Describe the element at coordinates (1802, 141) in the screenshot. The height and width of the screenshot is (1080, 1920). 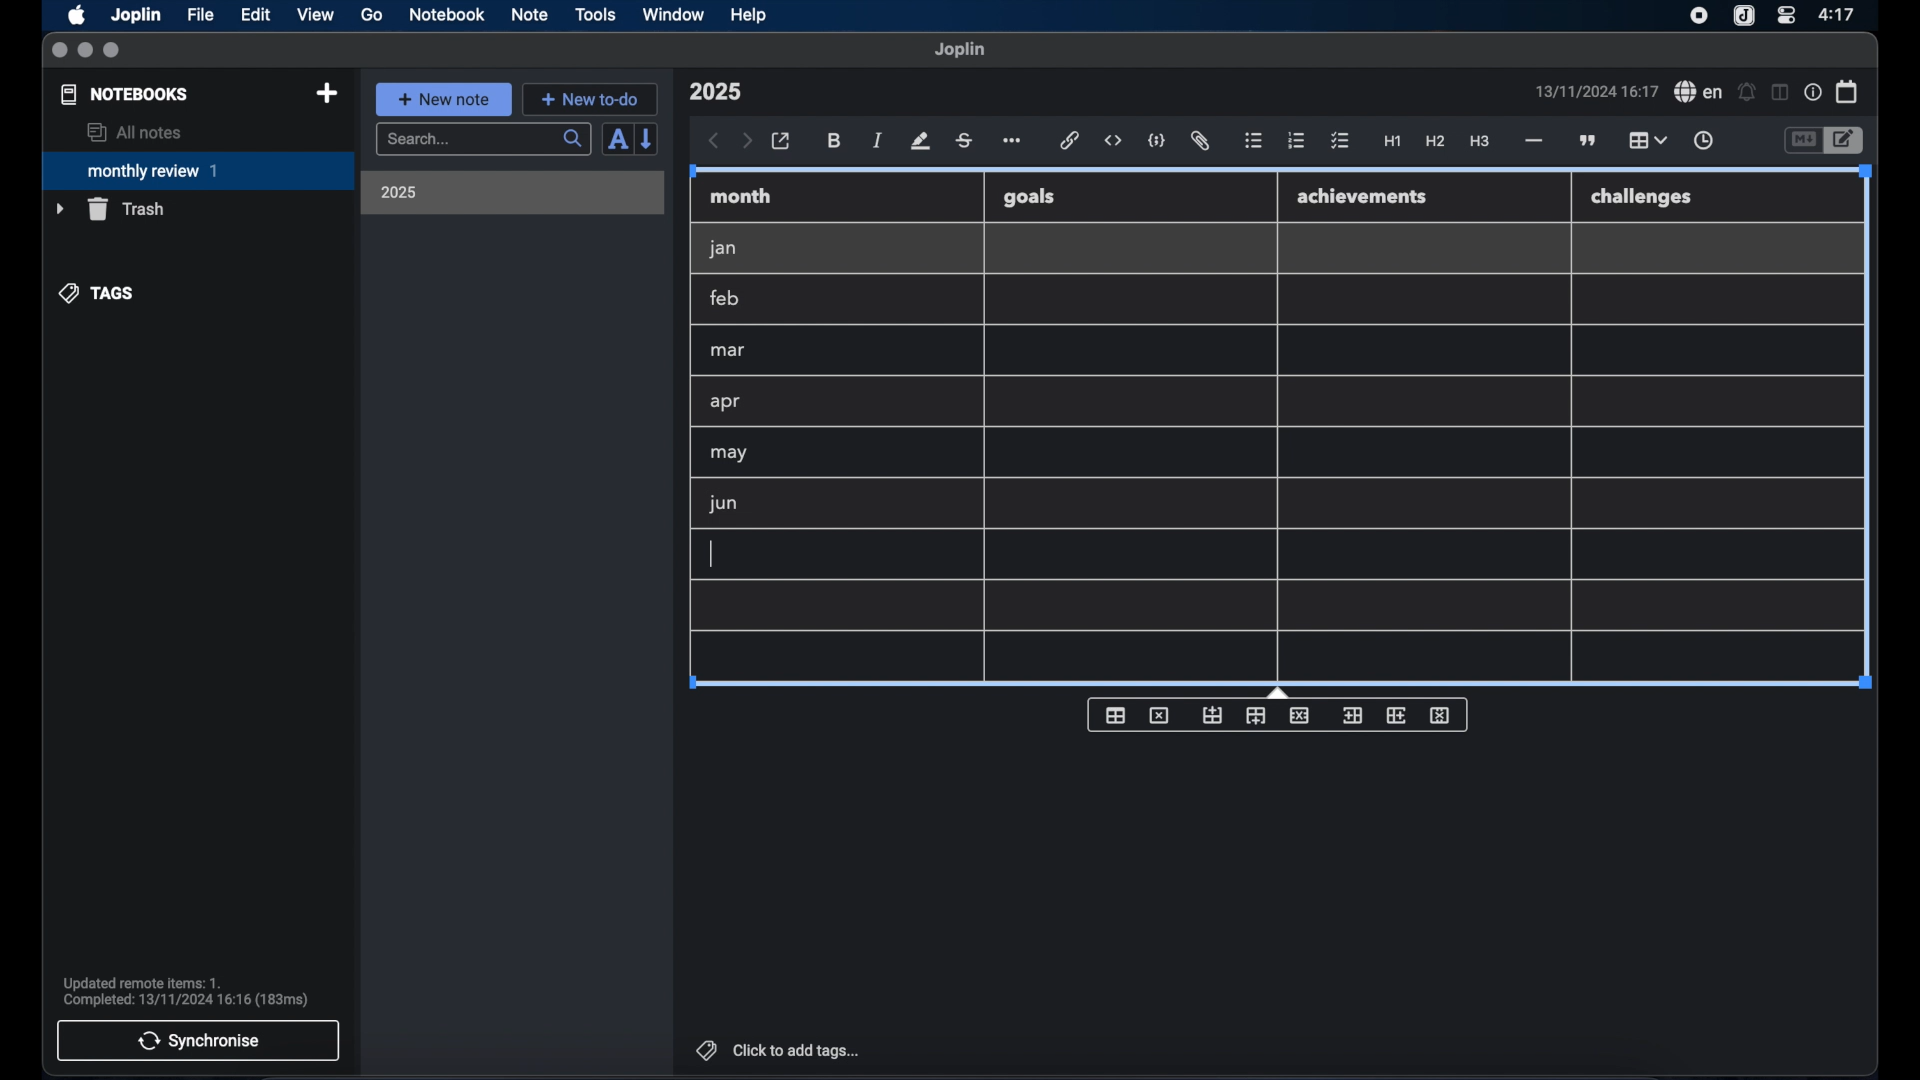
I see `toggle editor` at that location.